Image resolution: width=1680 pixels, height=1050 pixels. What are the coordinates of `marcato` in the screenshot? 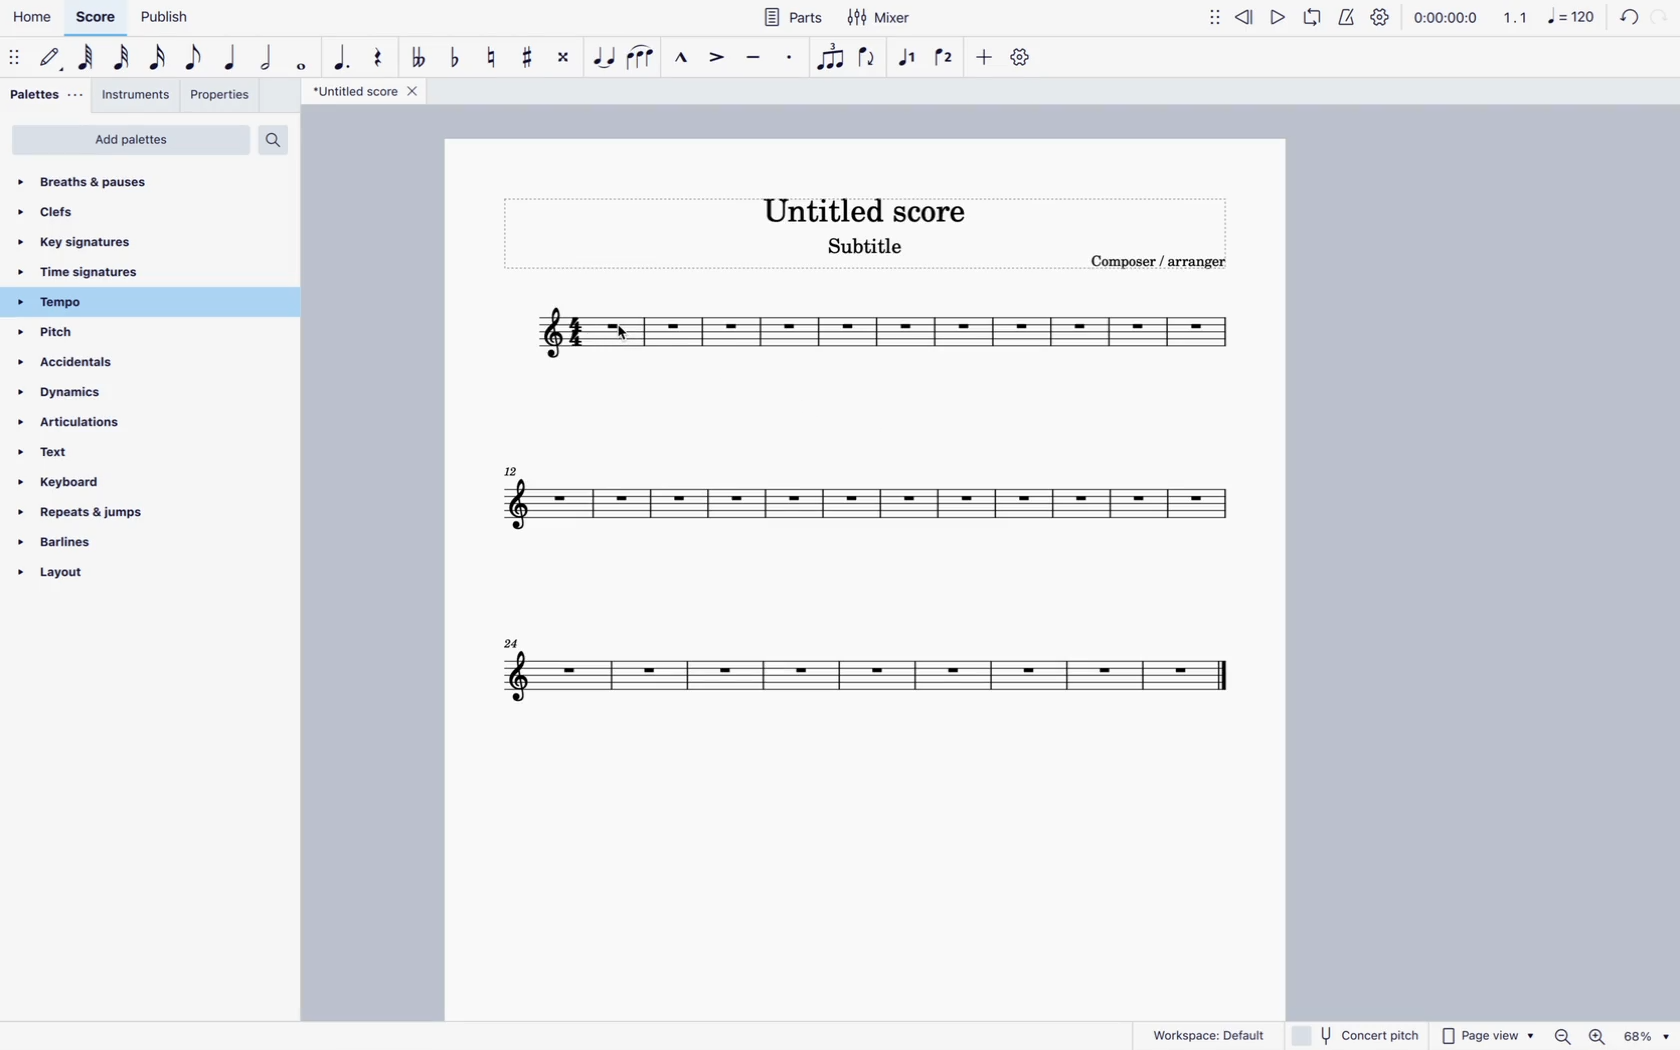 It's located at (680, 60).